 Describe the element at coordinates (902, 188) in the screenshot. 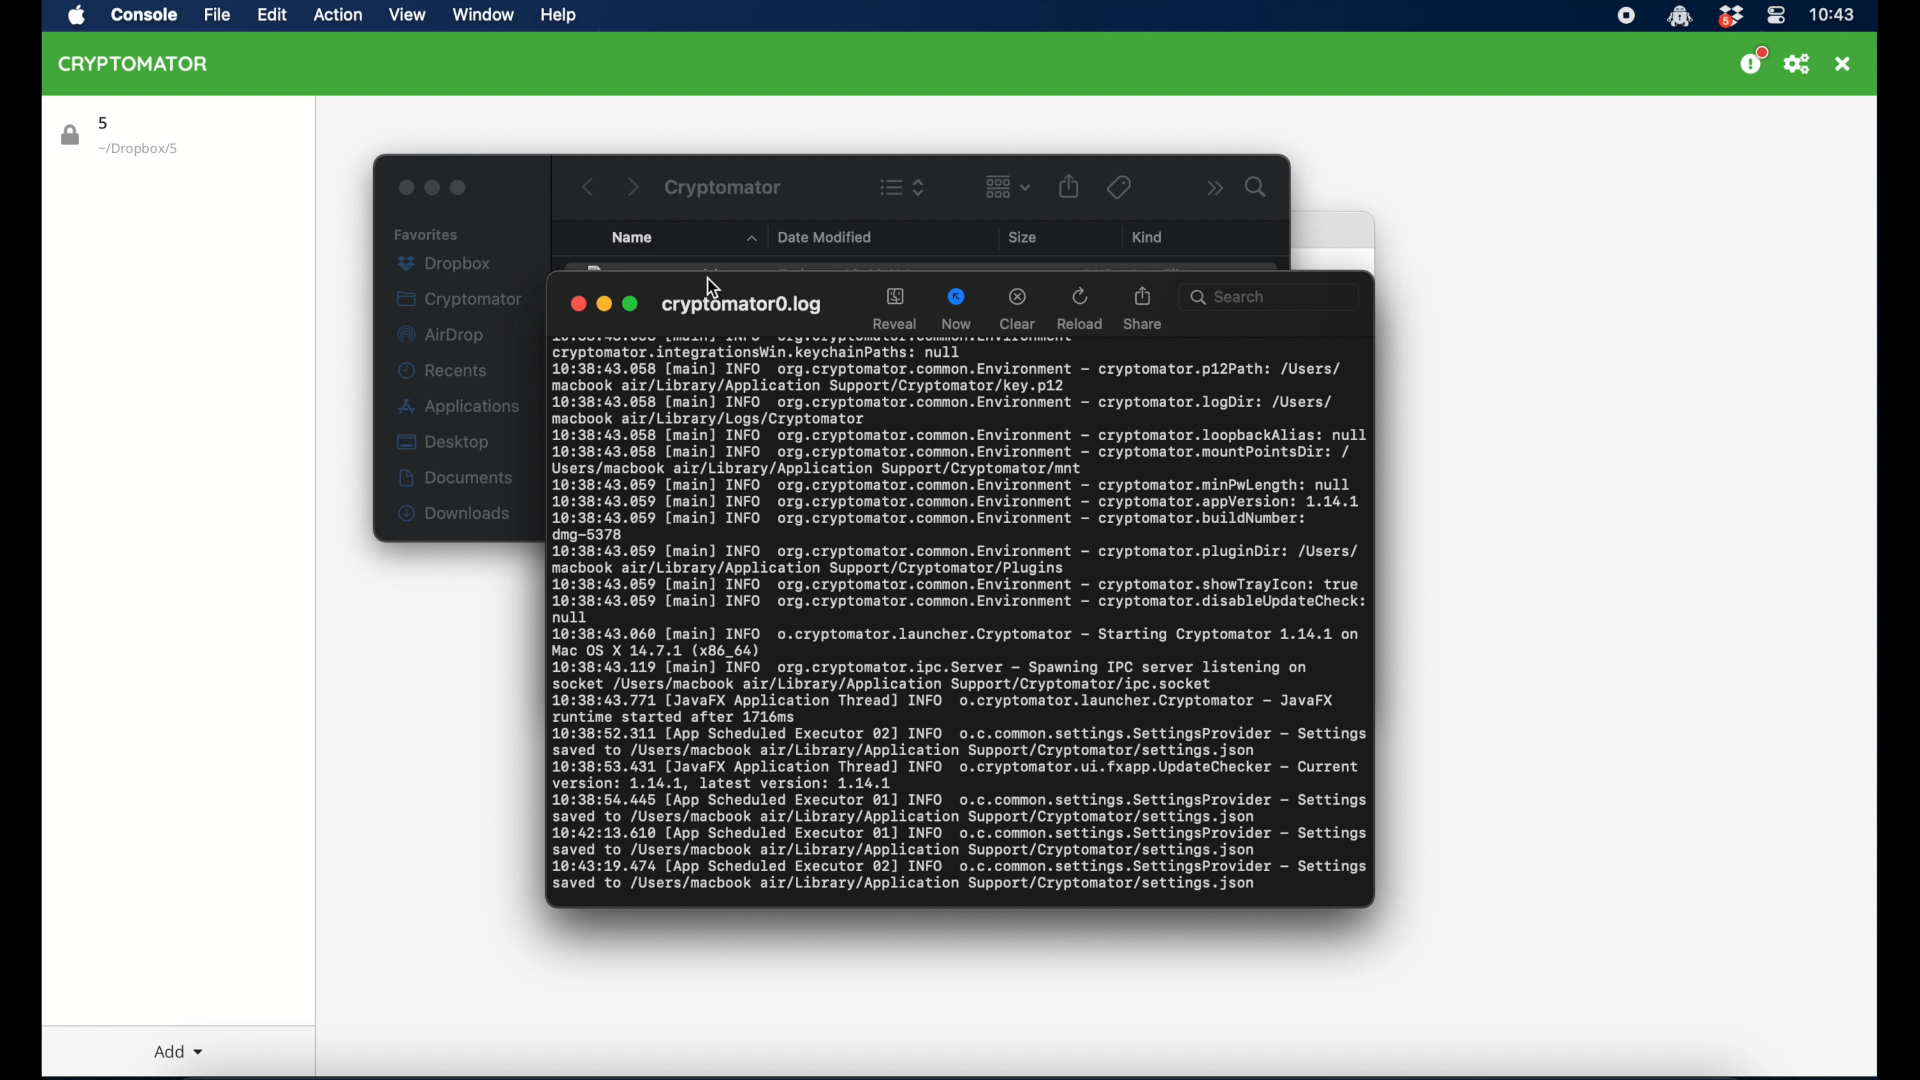

I see `view options` at that location.